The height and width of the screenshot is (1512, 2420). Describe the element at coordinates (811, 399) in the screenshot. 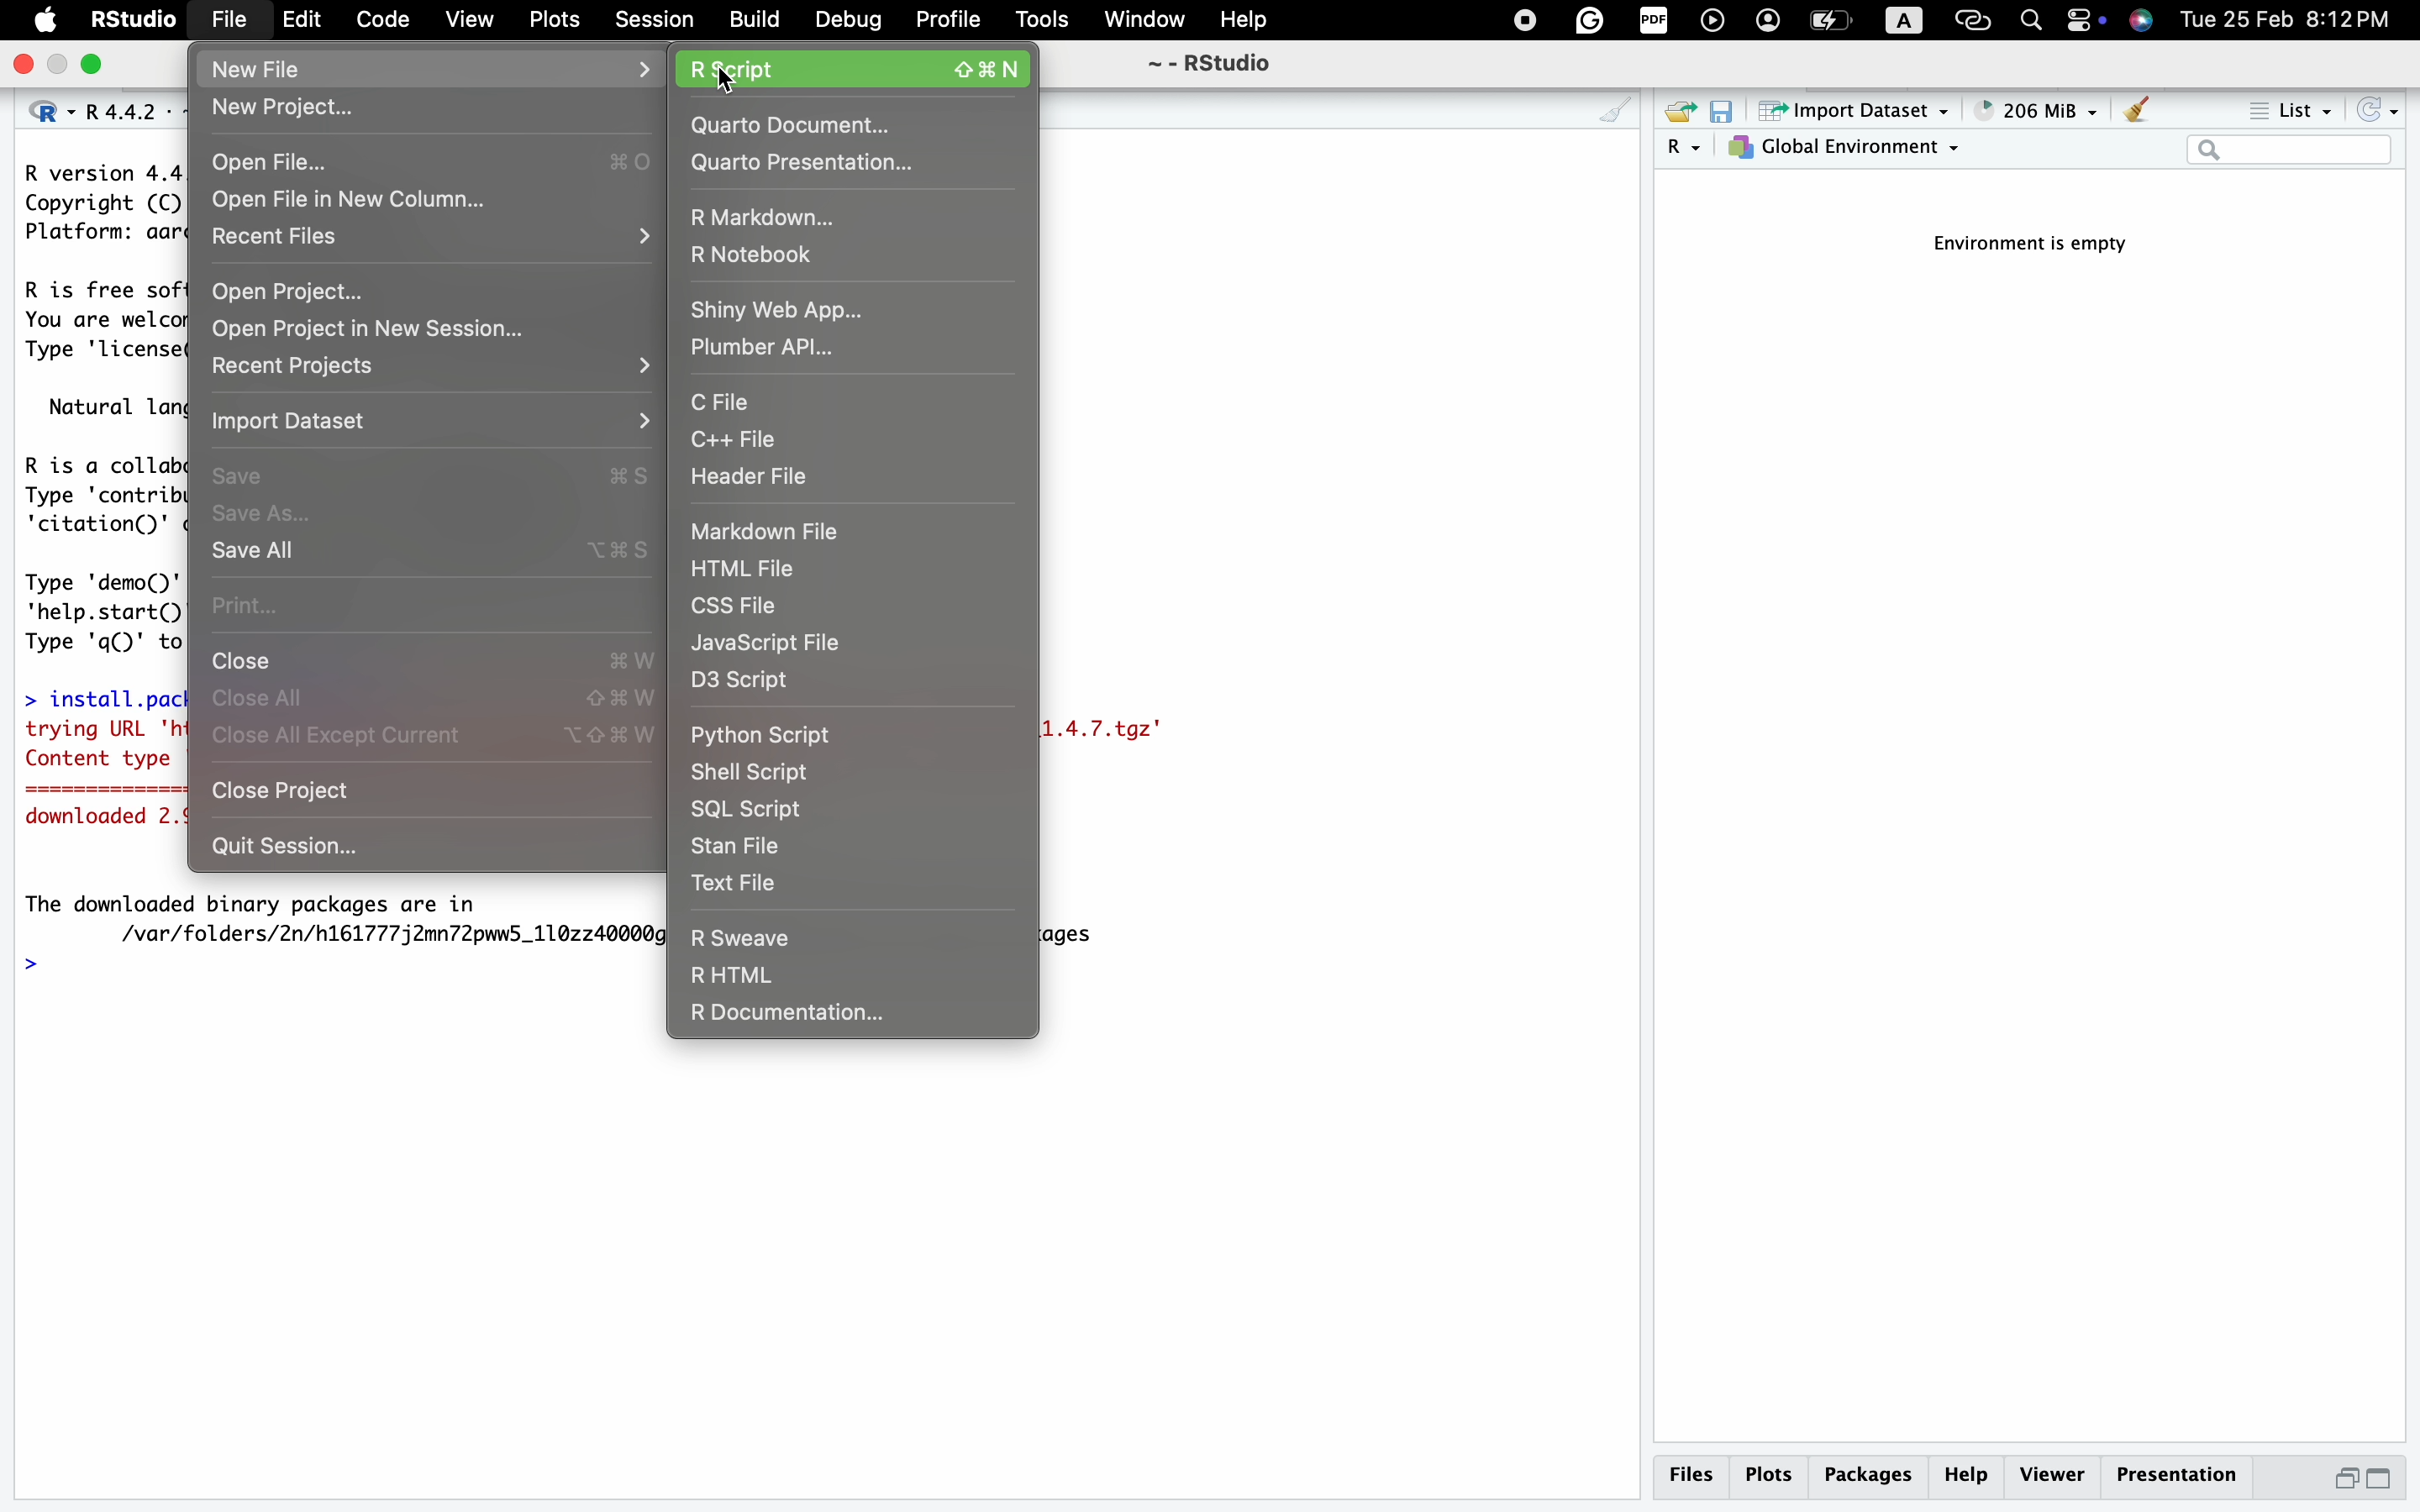

I see `C File` at that location.